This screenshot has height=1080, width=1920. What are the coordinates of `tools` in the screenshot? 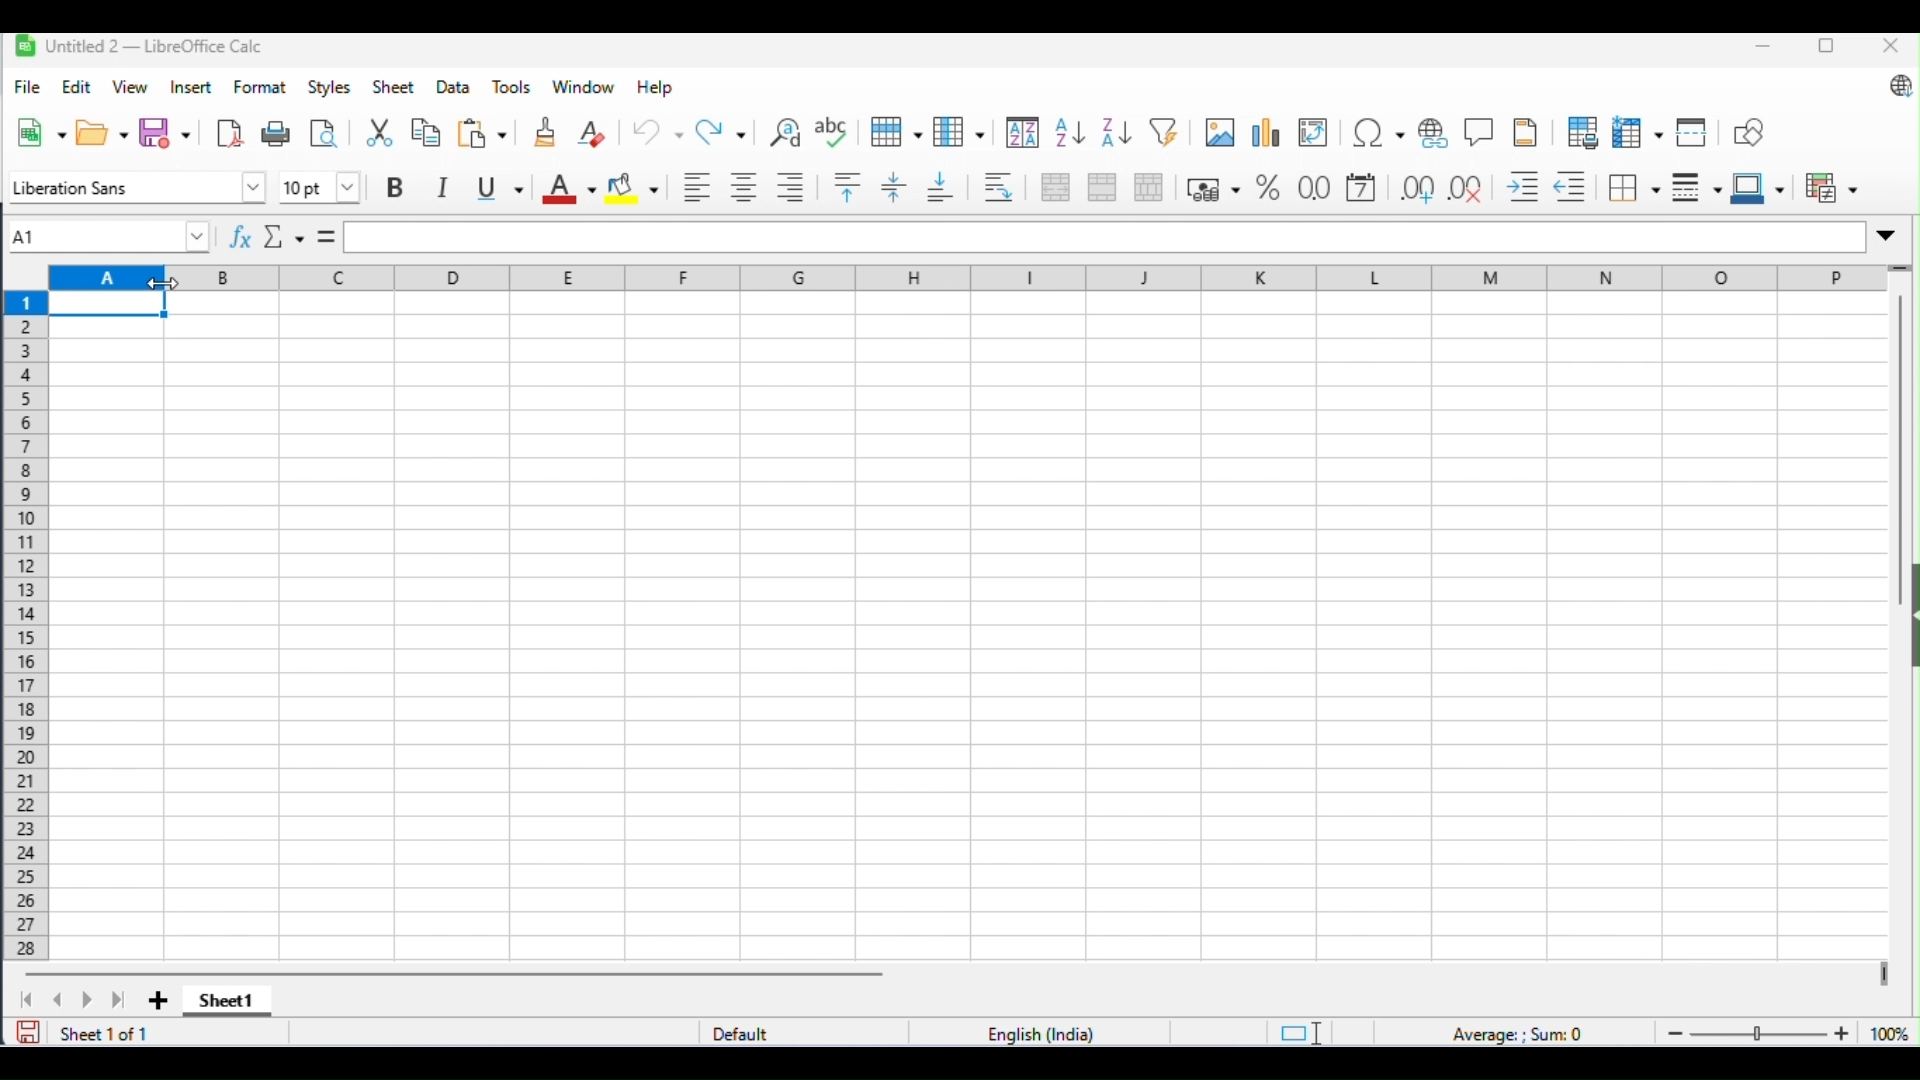 It's located at (514, 88).